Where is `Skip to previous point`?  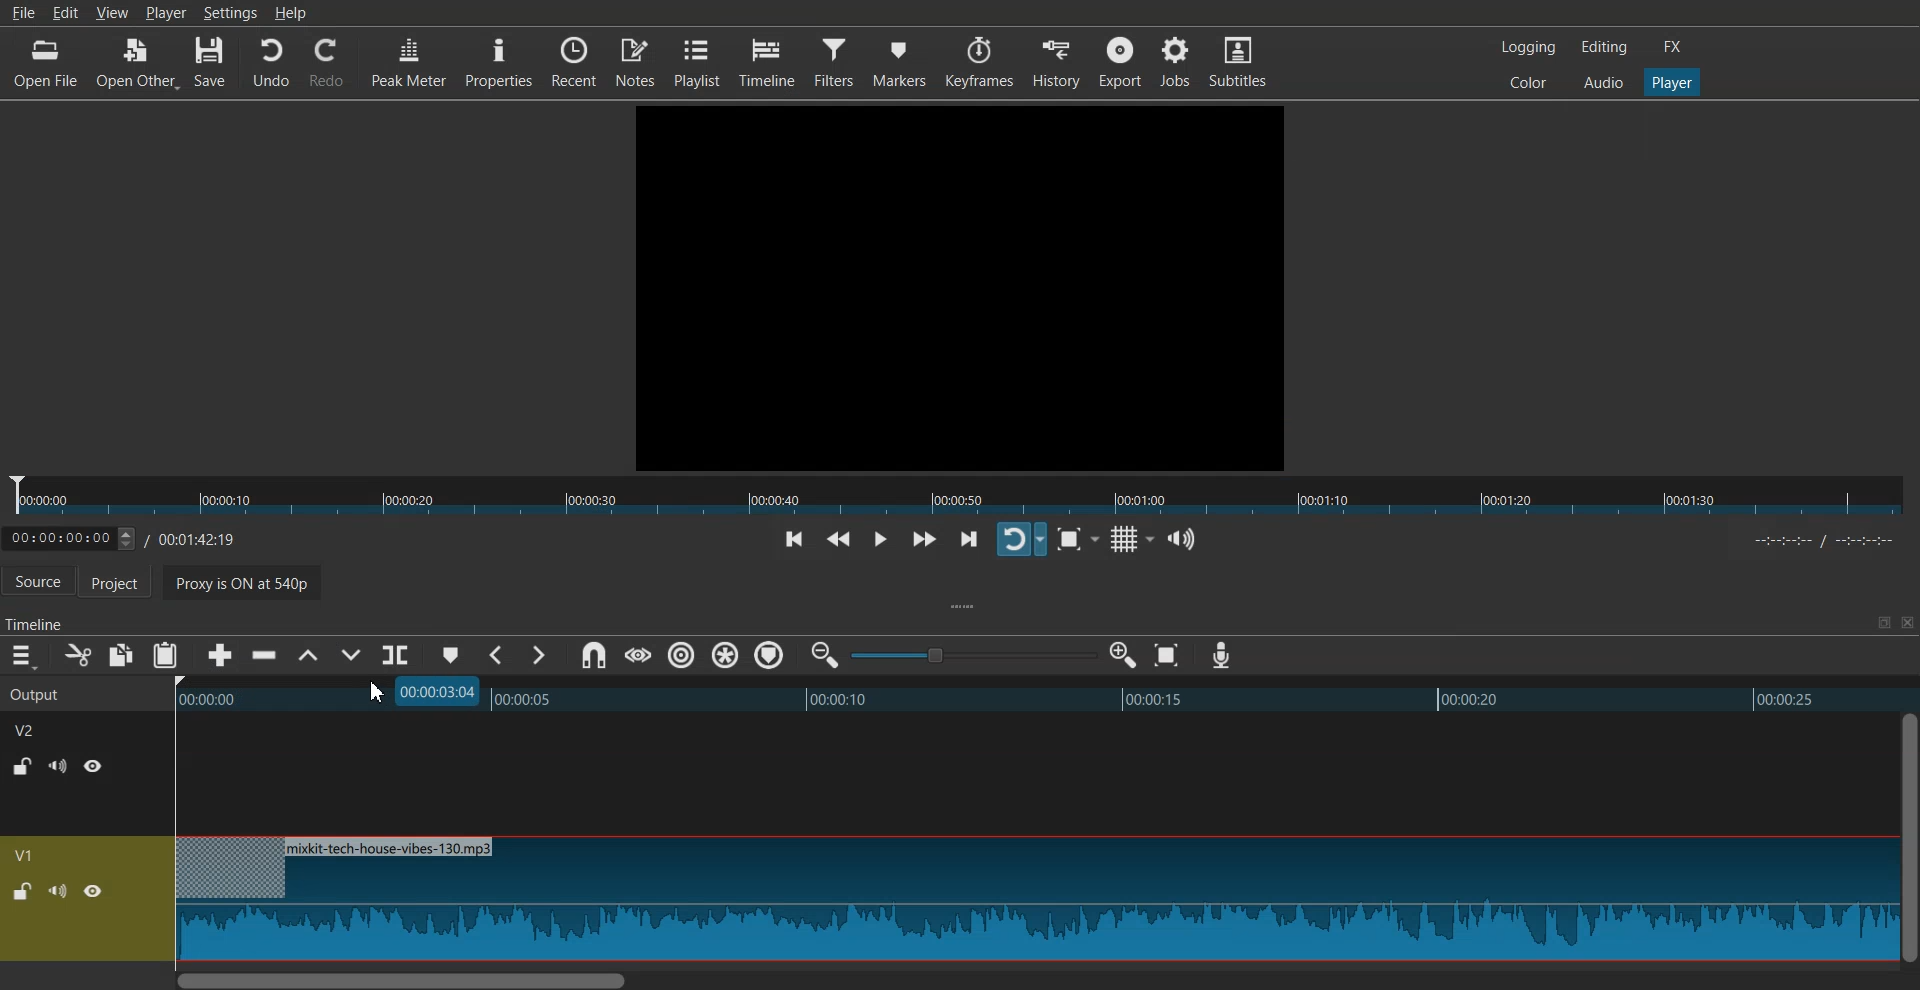 Skip to previous point is located at coordinates (794, 541).